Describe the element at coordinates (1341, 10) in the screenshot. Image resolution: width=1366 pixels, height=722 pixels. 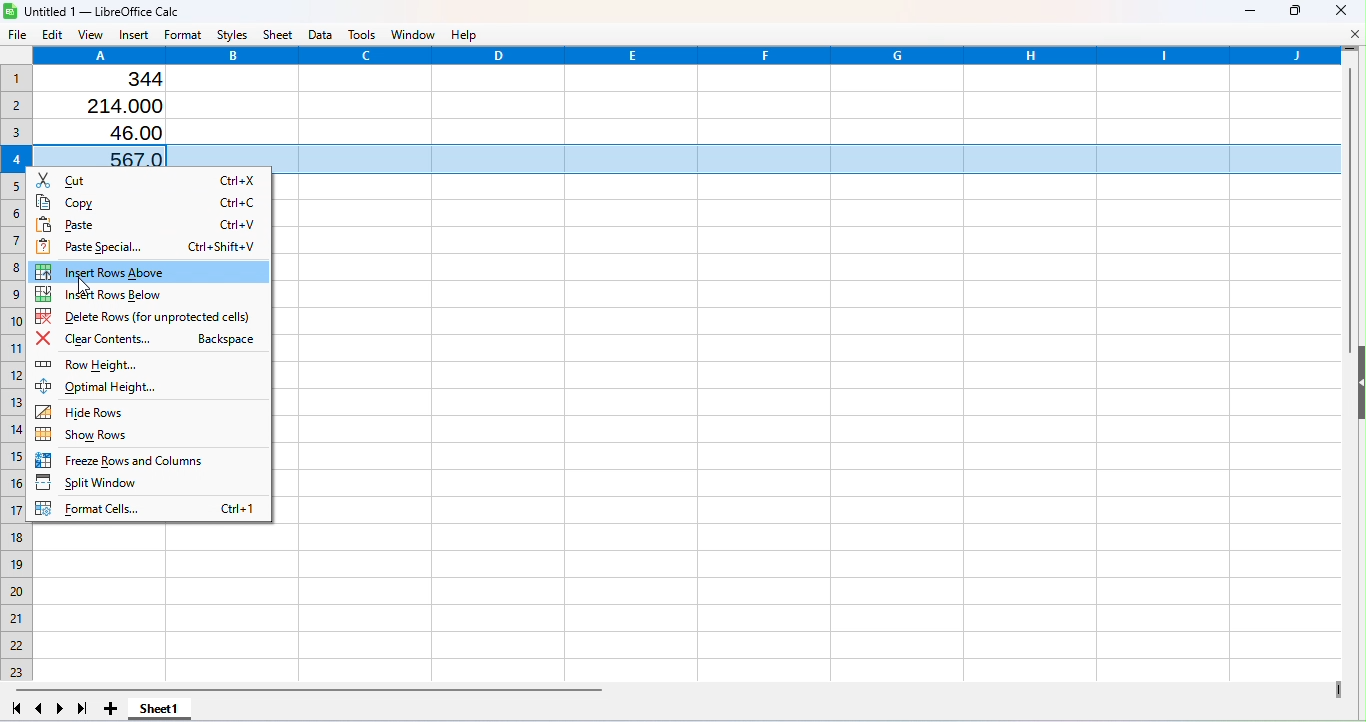
I see `Close` at that location.